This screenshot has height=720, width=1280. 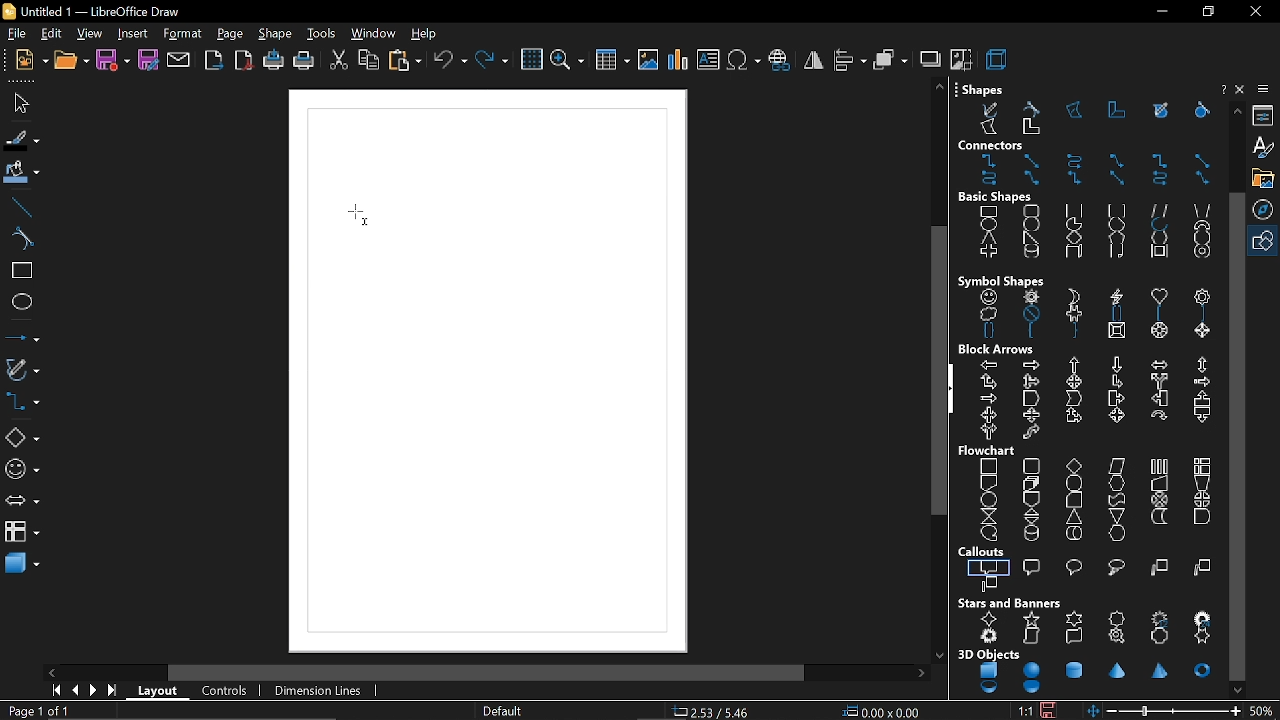 I want to click on connector with arrows, so click(x=1076, y=180).